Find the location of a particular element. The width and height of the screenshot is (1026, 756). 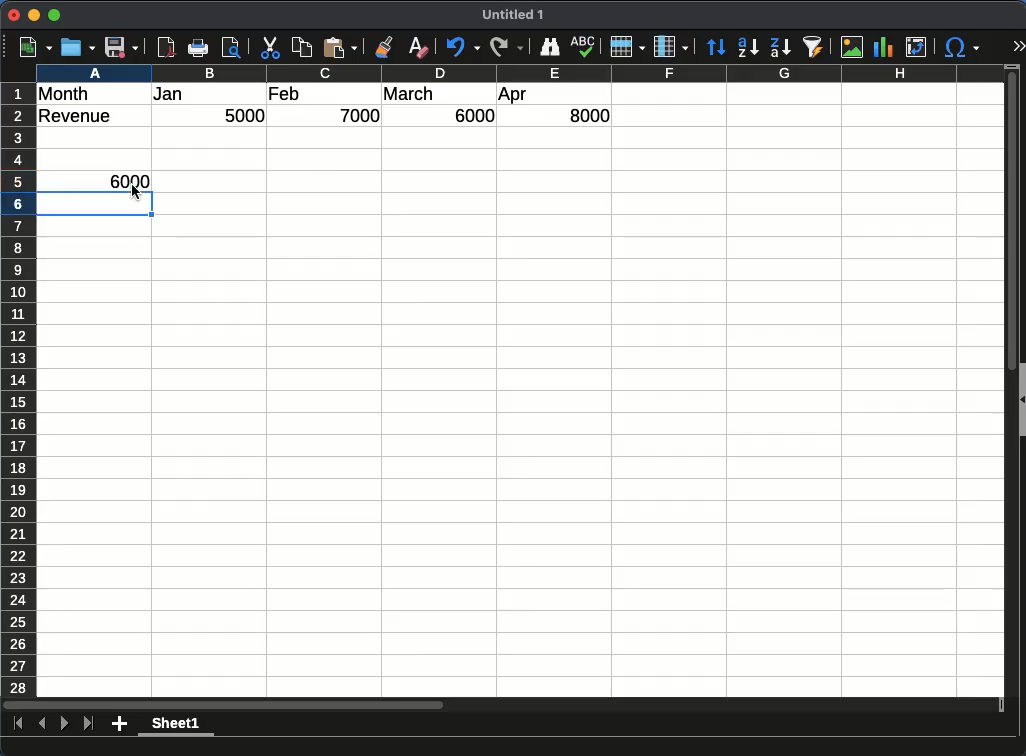

redo is located at coordinates (507, 47).